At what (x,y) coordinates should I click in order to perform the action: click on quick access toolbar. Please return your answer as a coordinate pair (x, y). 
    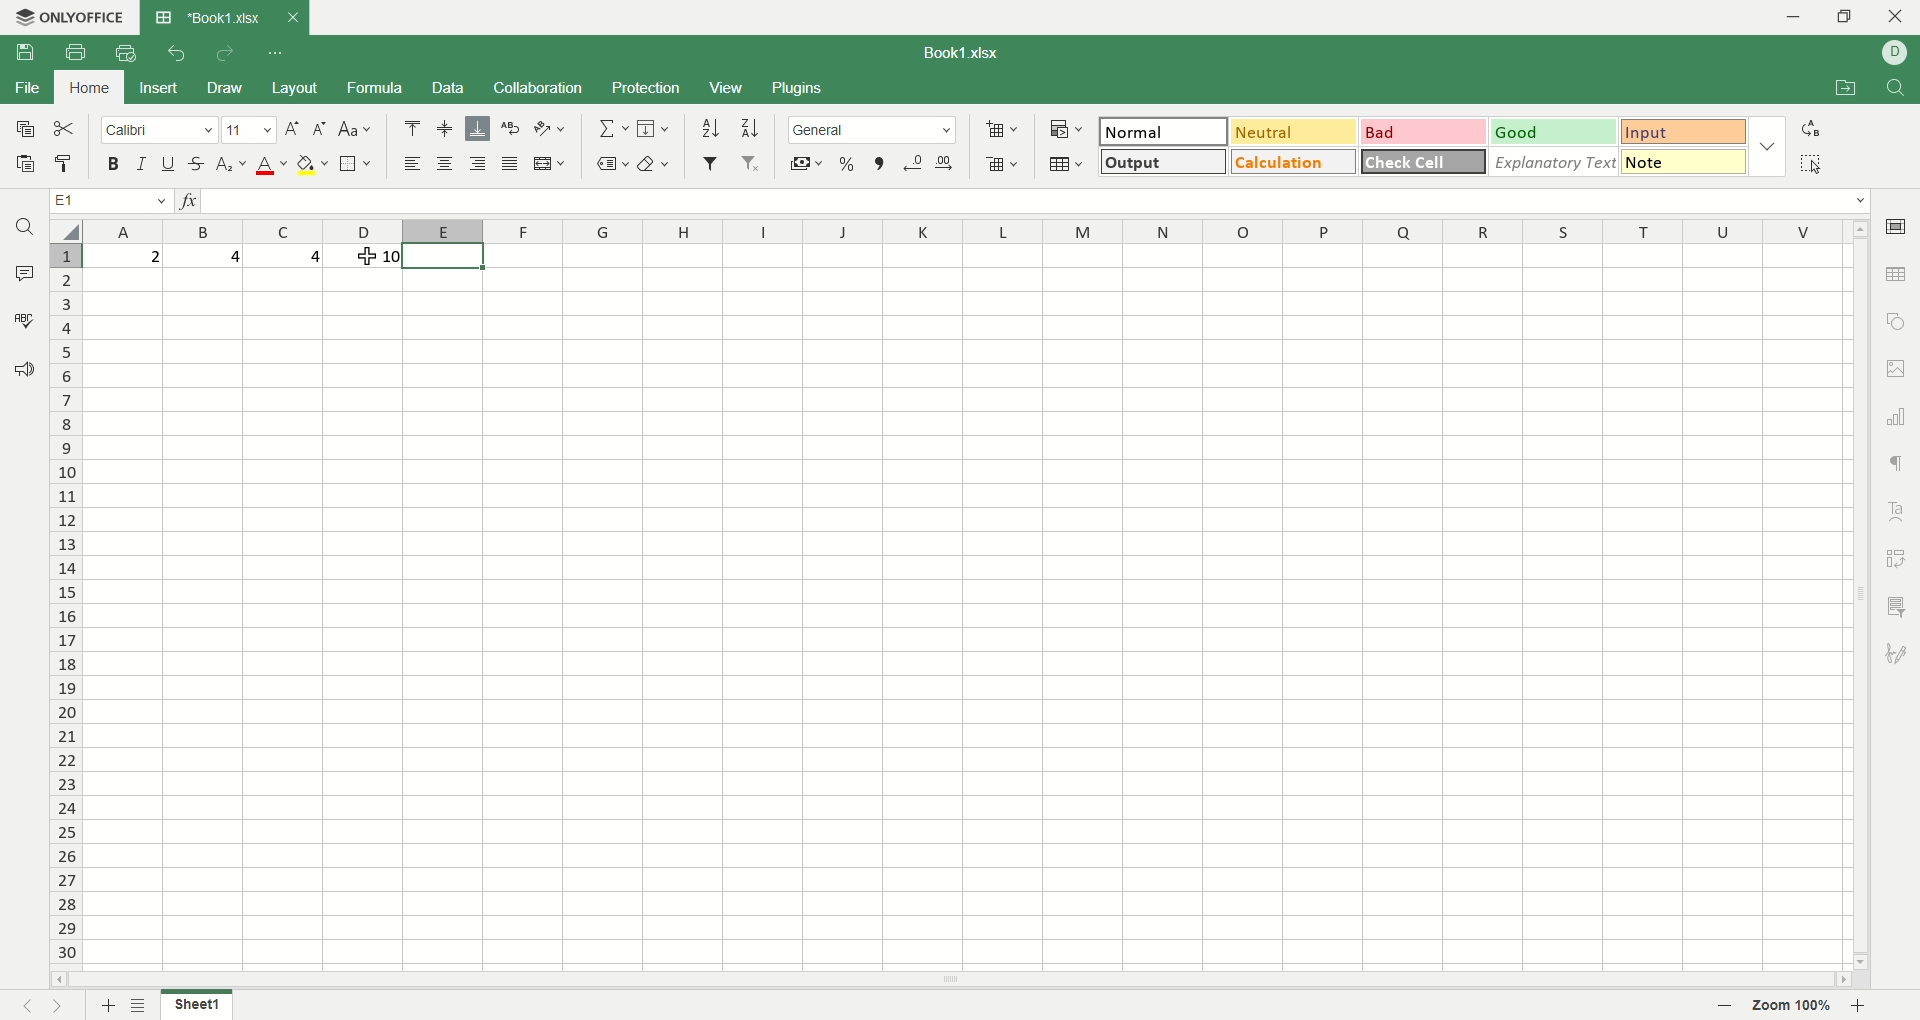
    Looking at the image, I should click on (278, 53).